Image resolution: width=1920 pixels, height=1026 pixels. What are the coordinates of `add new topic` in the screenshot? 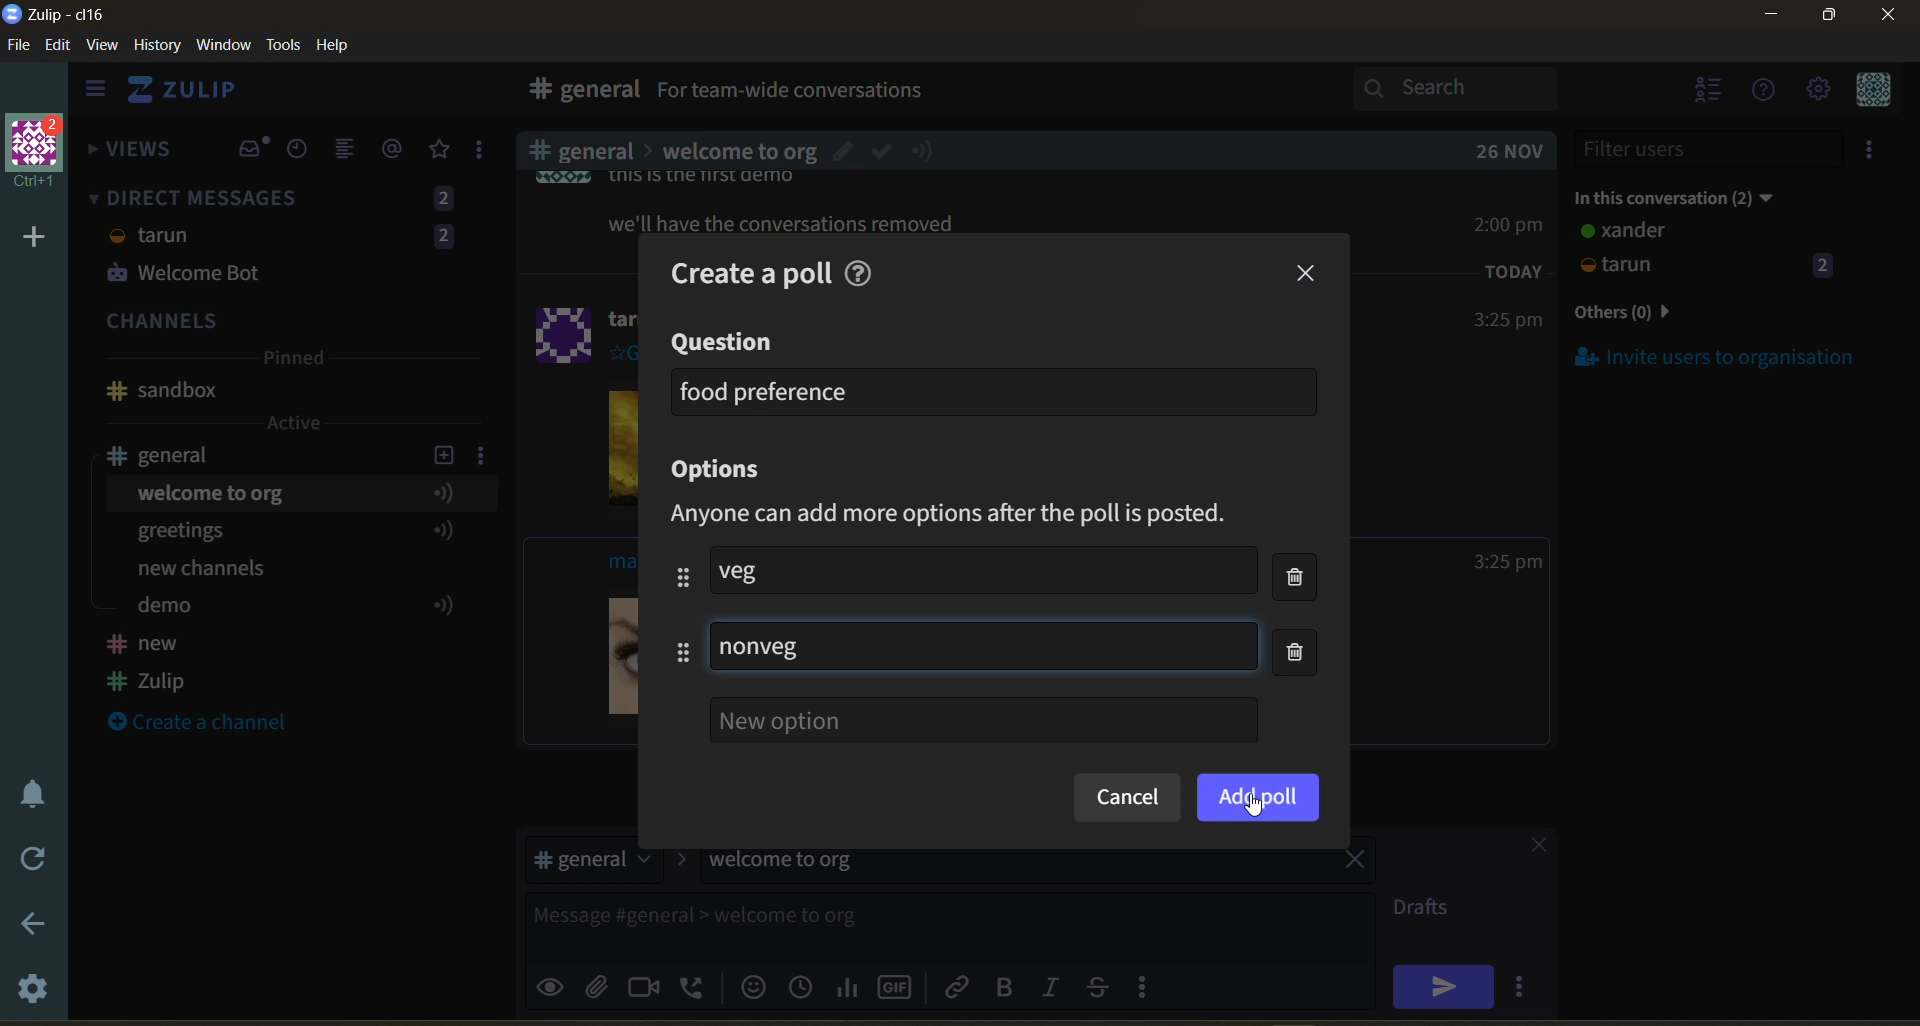 It's located at (442, 452).